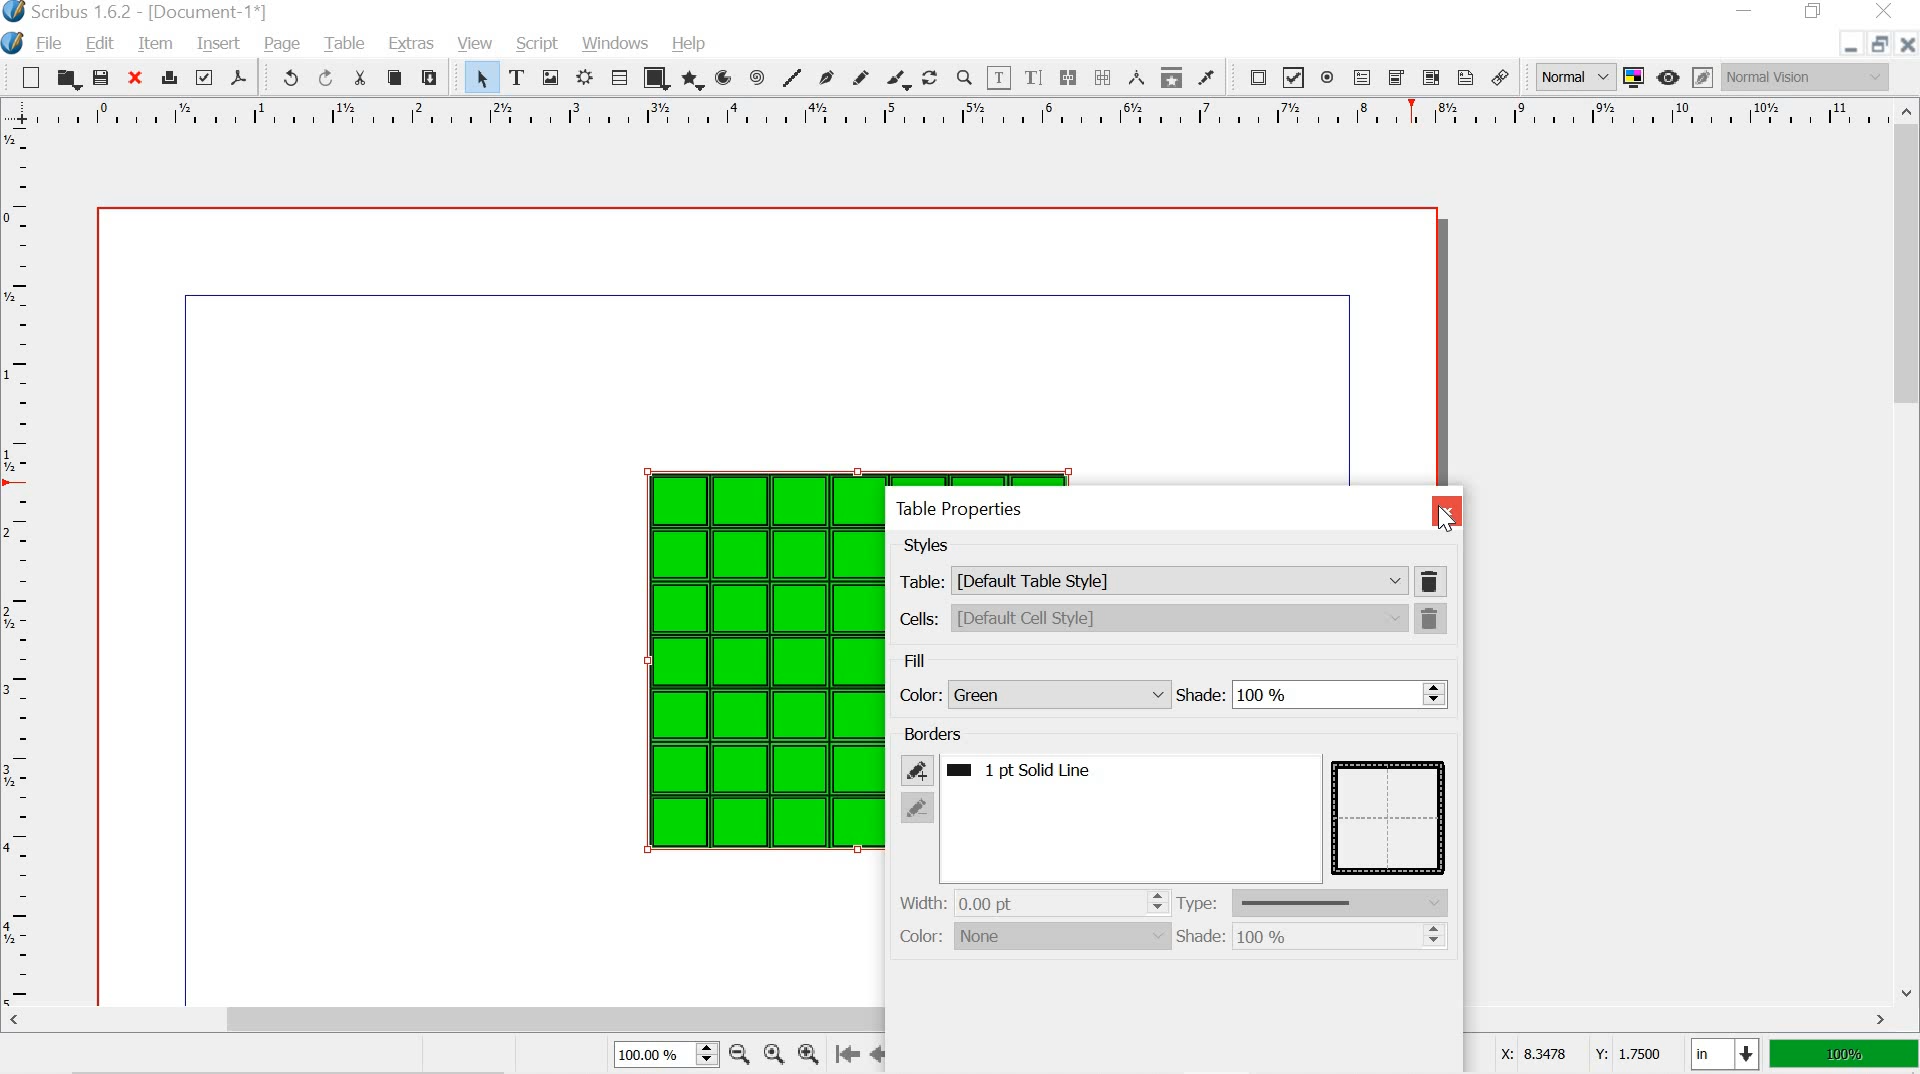 The width and height of the screenshot is (1920, 1074). I want to click on table, so click(738, 676).